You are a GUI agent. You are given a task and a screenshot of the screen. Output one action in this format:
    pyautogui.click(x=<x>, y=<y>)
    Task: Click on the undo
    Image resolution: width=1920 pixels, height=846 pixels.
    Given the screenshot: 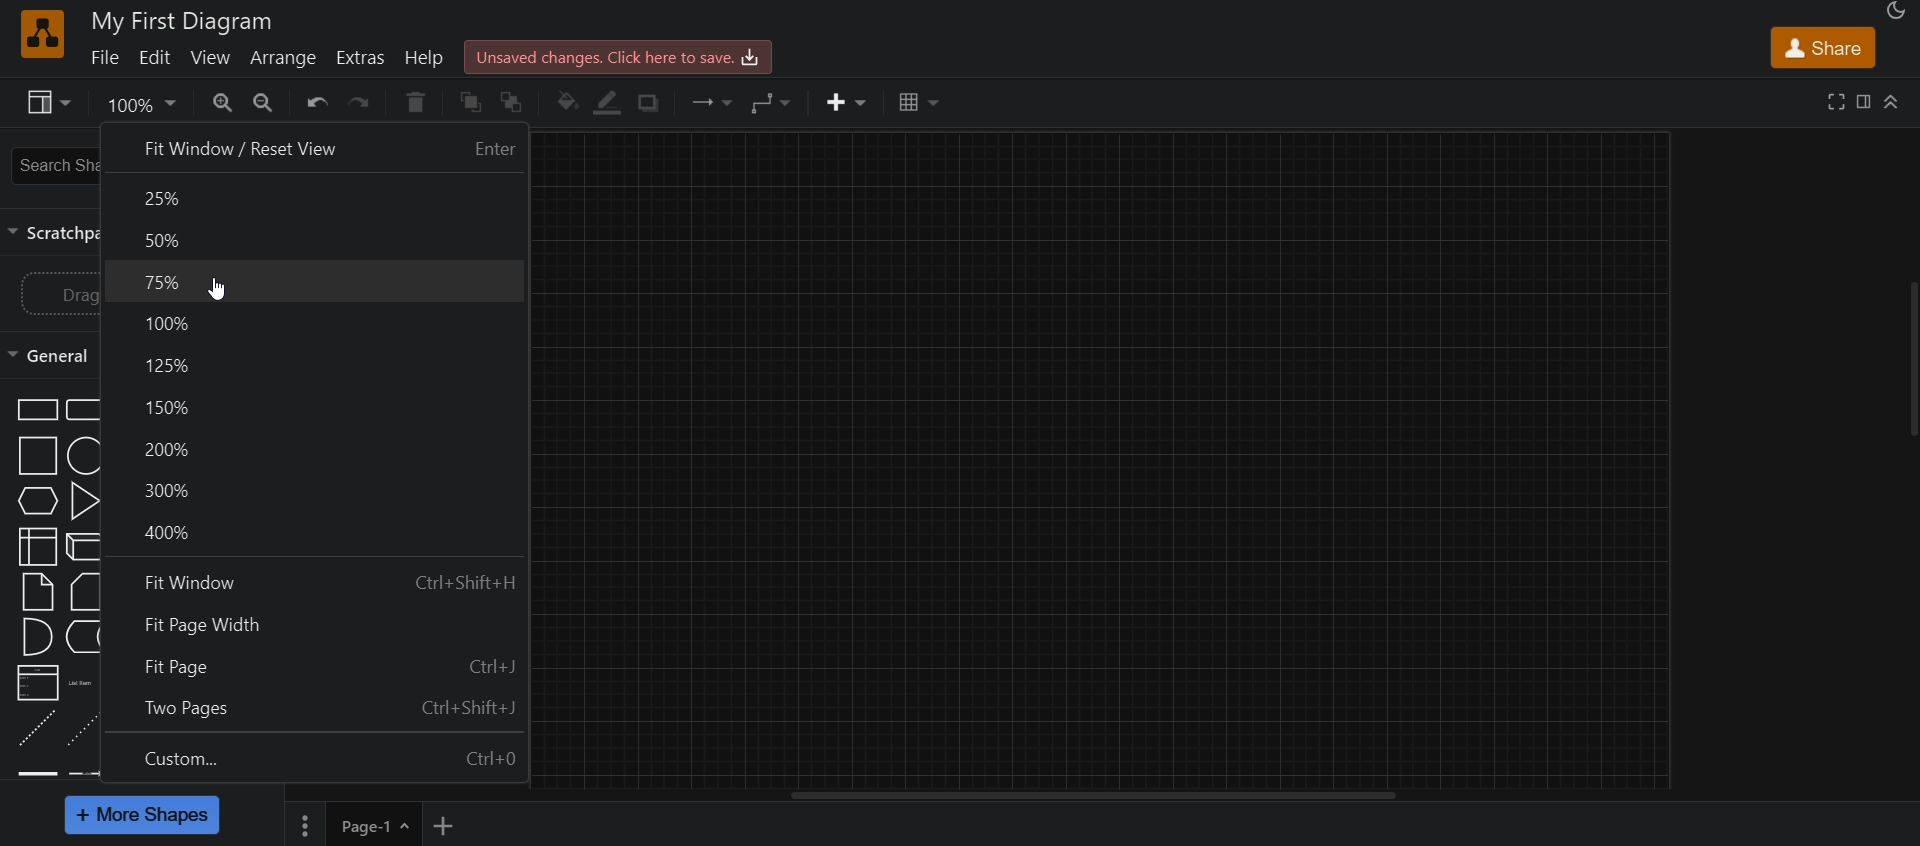 What is the action you would take?
    pyautogui.click(x=316, y=103)
    